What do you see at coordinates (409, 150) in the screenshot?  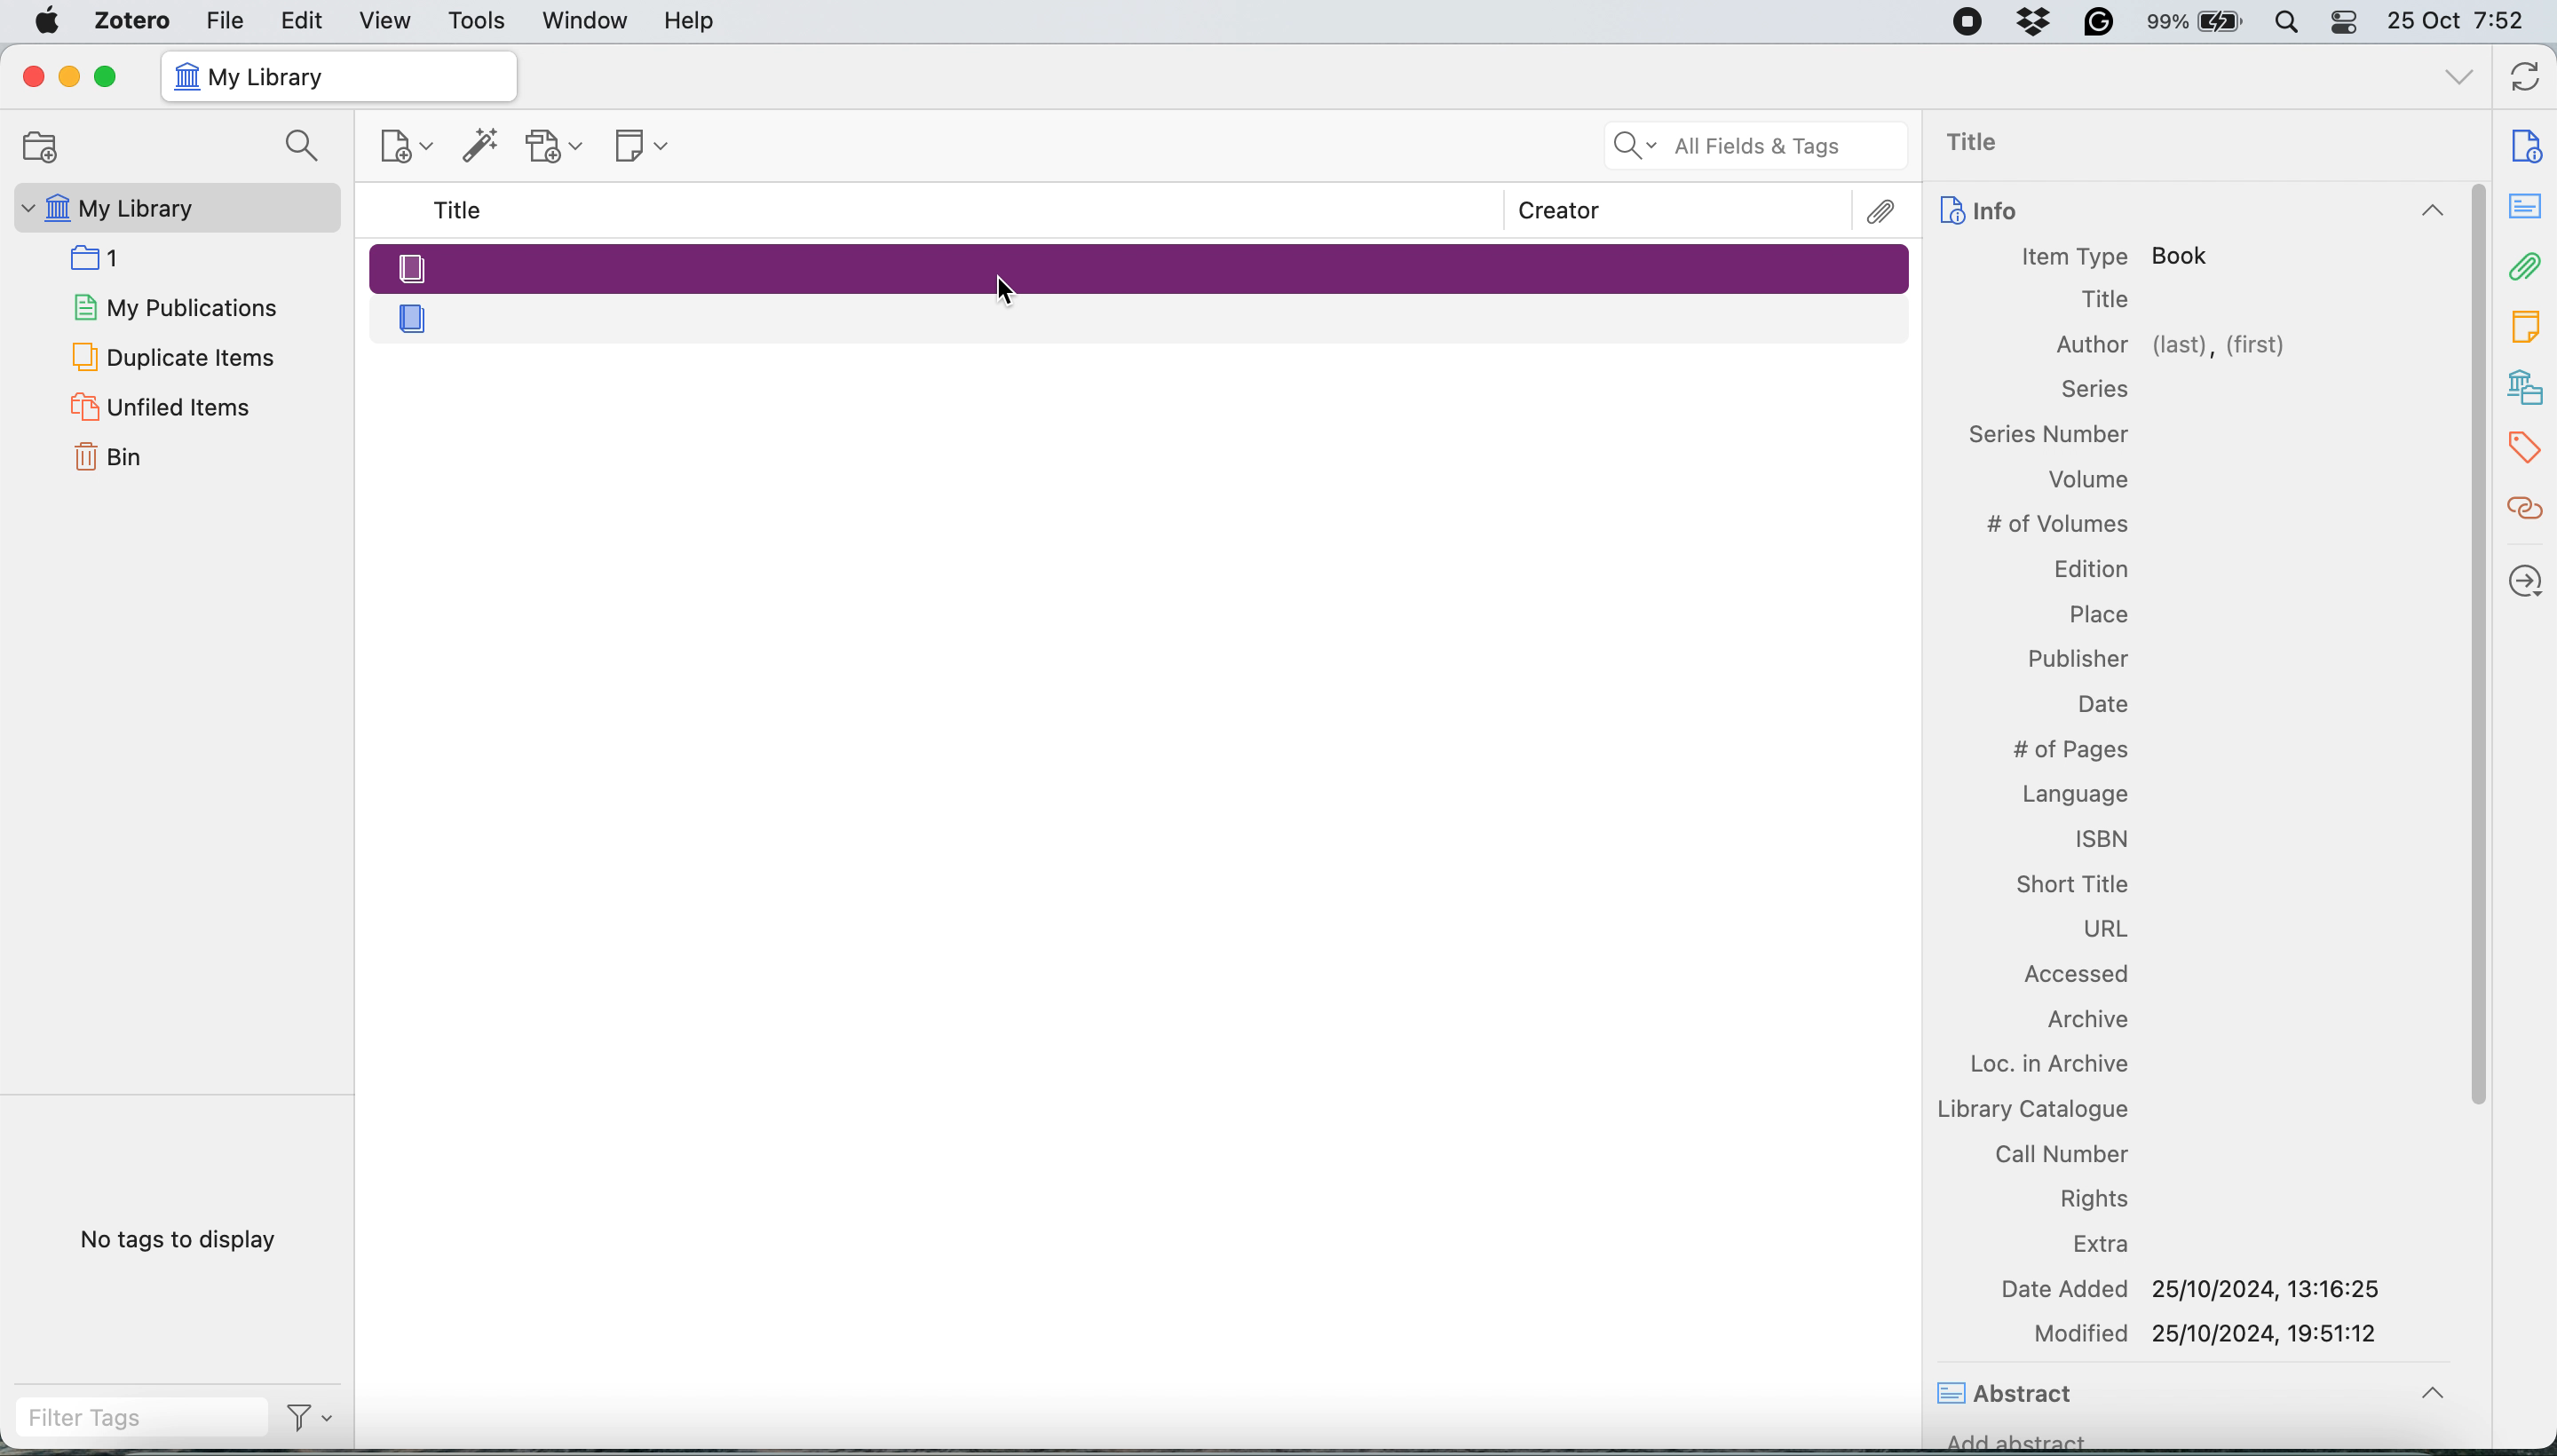 I see `New Item` at bounding box center [409, 150].